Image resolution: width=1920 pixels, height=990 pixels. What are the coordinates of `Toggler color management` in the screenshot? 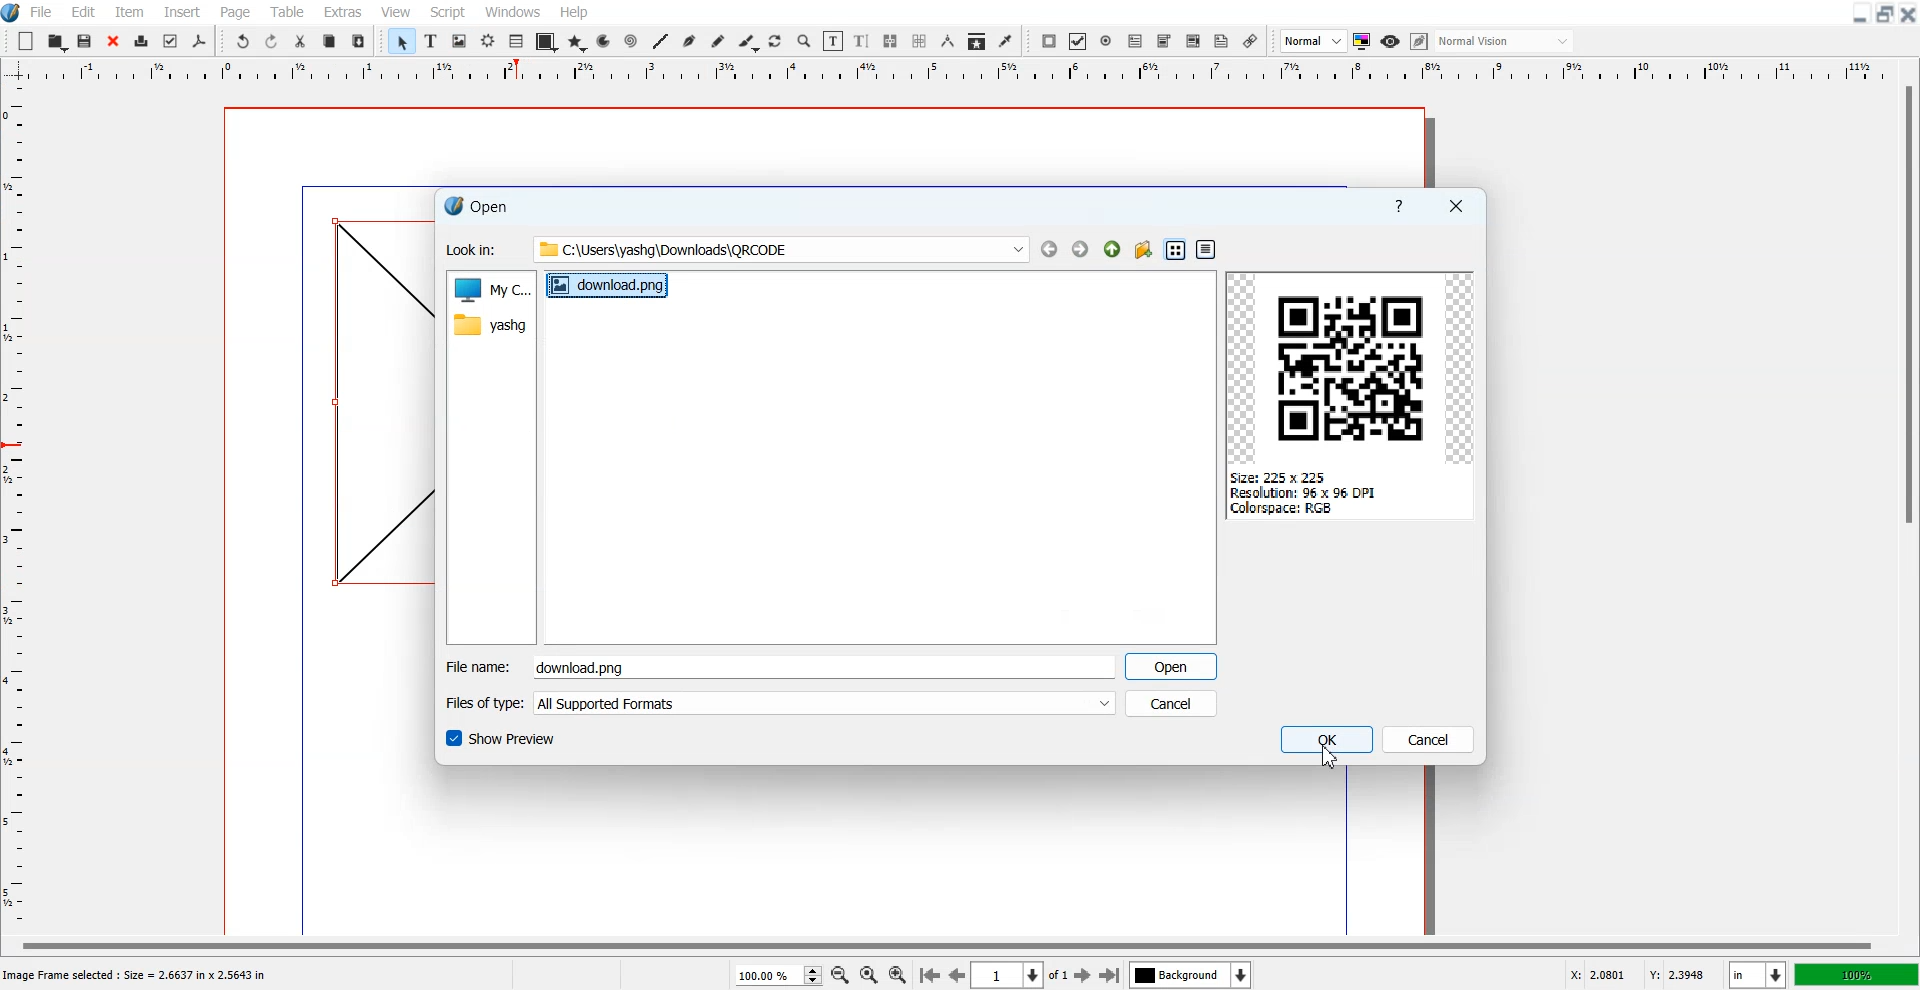 It's located at (1362, 41).